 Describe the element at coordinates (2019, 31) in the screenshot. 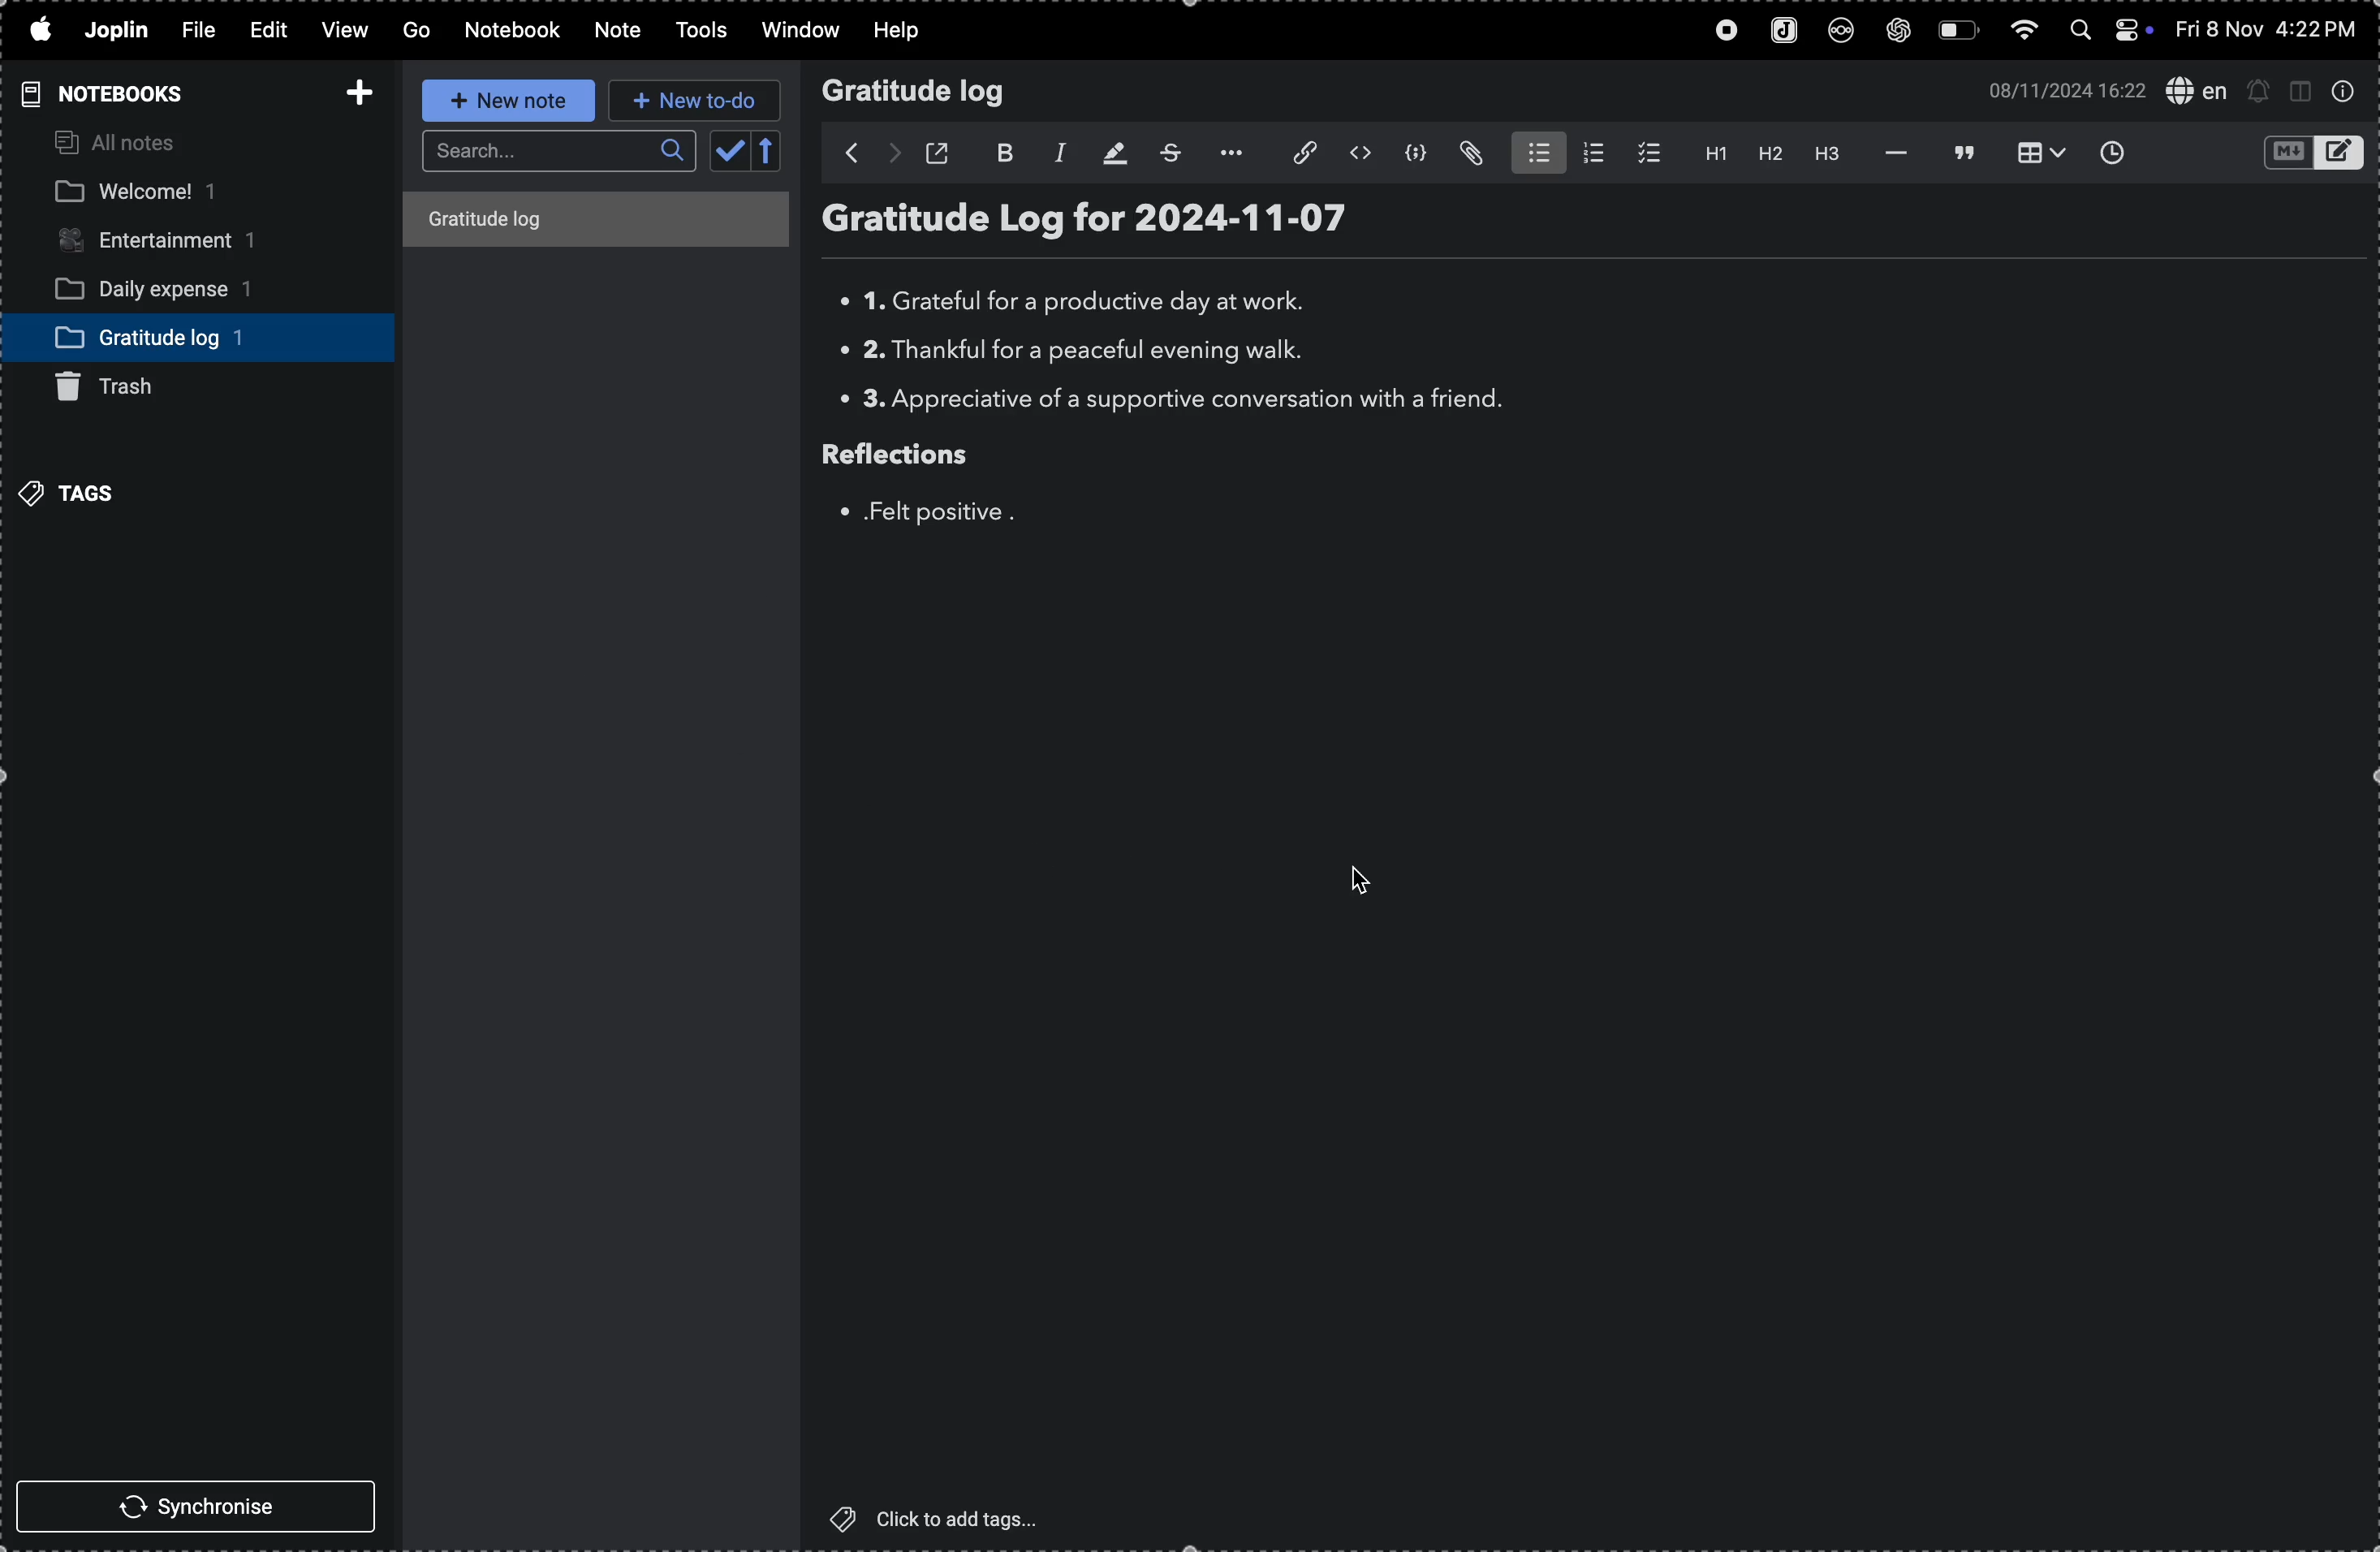

I see `wifi` at that location.